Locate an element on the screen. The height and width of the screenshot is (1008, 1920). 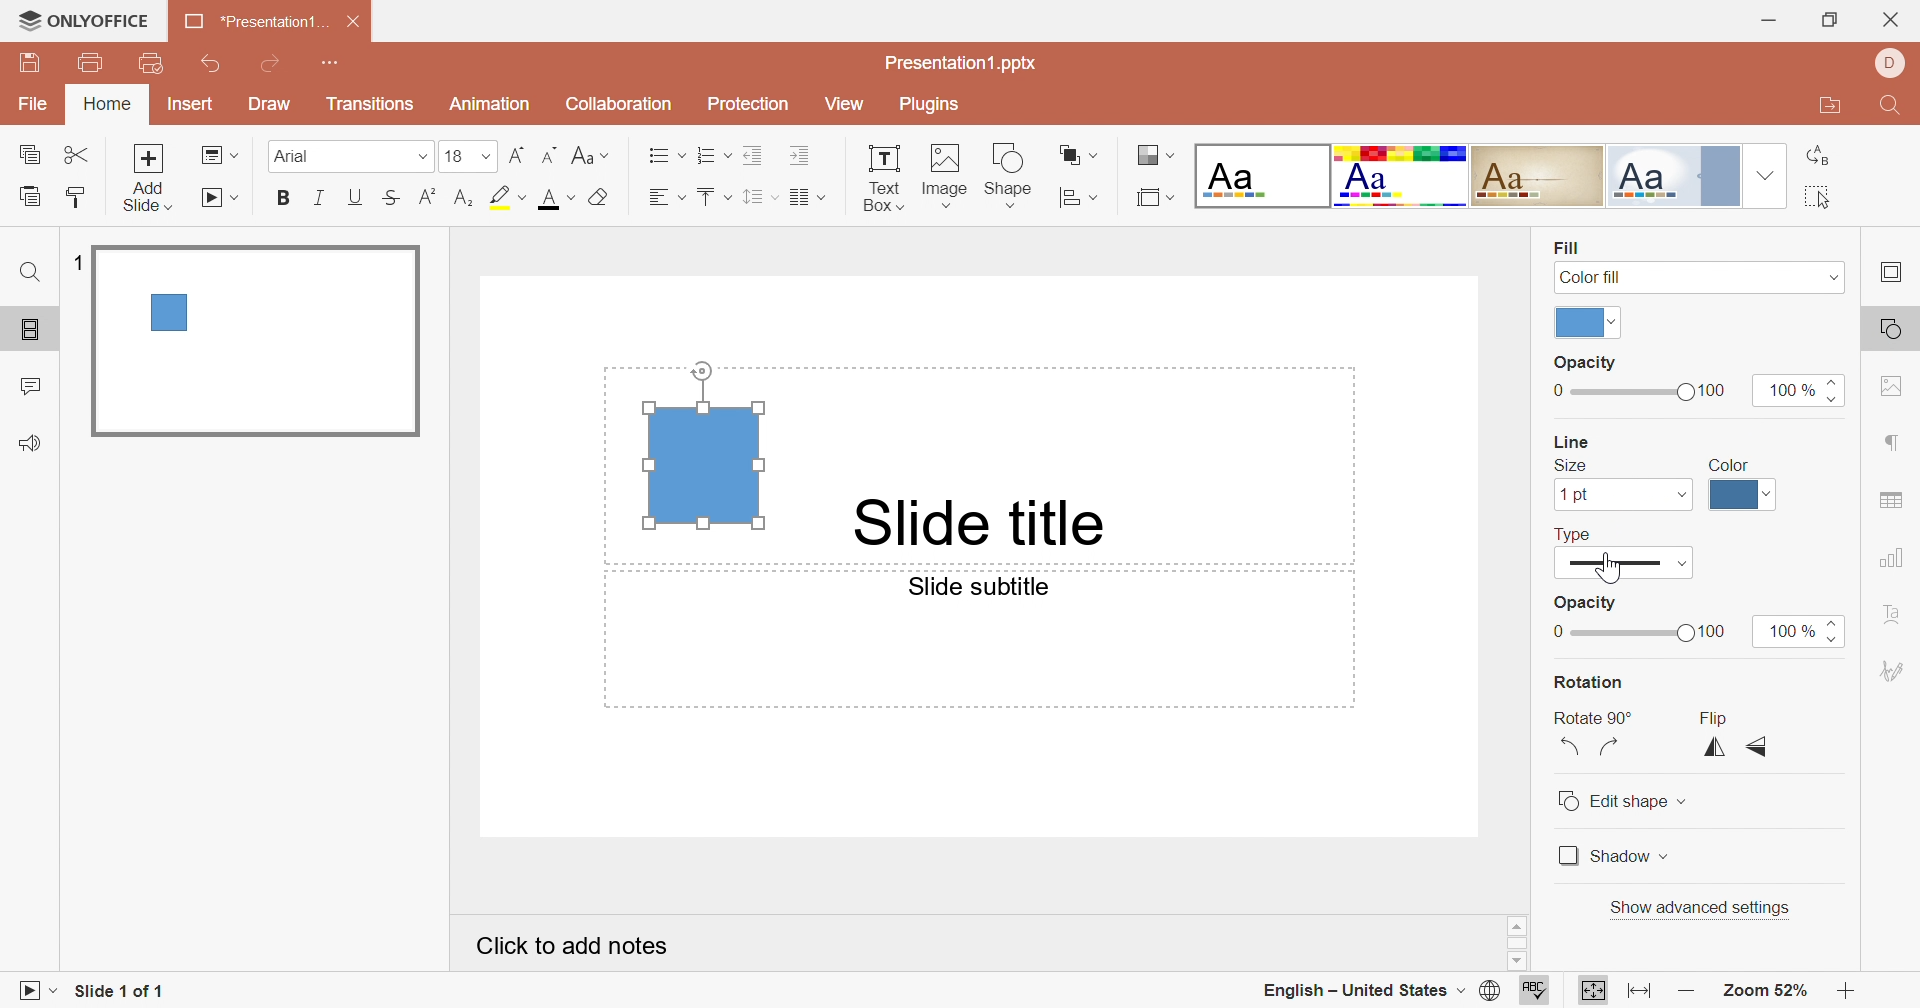
Presentation1.pptx is located at coordinates (970, 65).